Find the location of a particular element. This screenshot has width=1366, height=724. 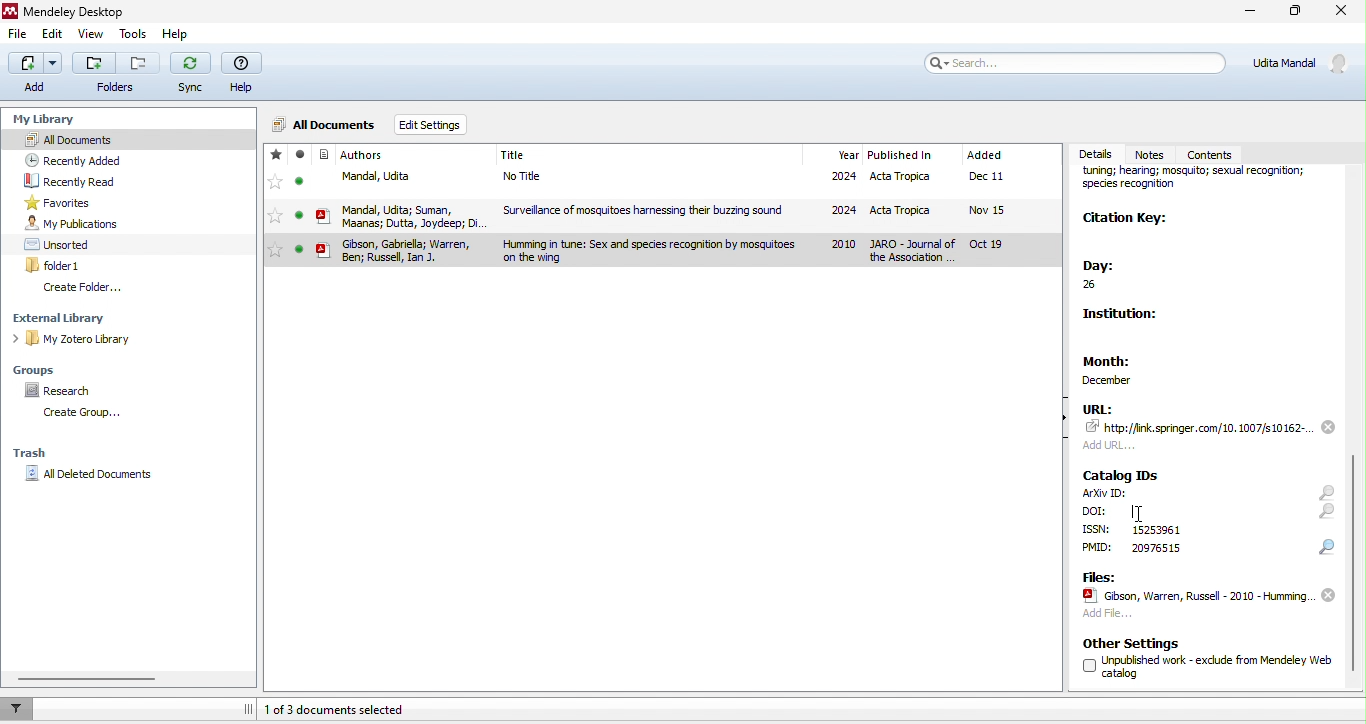

month: december is located at coordinates (1126, 364).